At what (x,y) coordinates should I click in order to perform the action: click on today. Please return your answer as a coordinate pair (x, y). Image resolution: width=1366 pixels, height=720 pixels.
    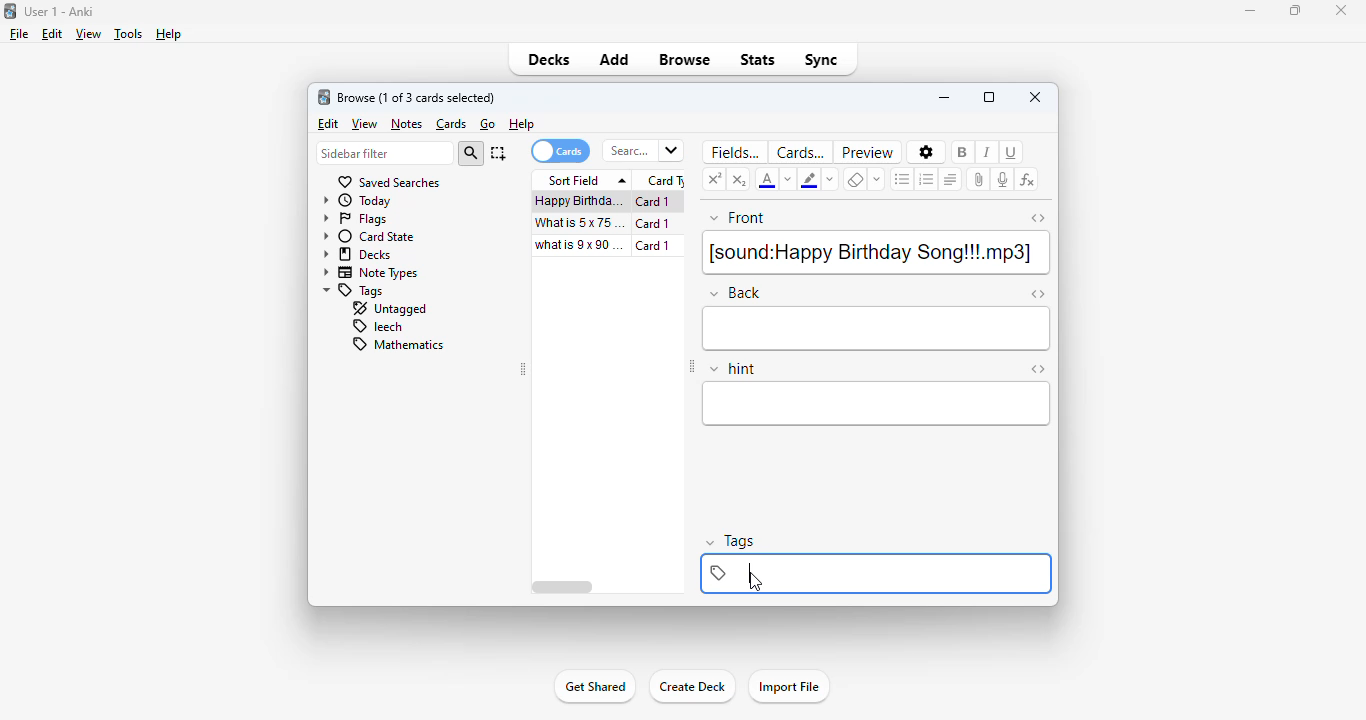
    Looking at the image, I should click on (358, 201).